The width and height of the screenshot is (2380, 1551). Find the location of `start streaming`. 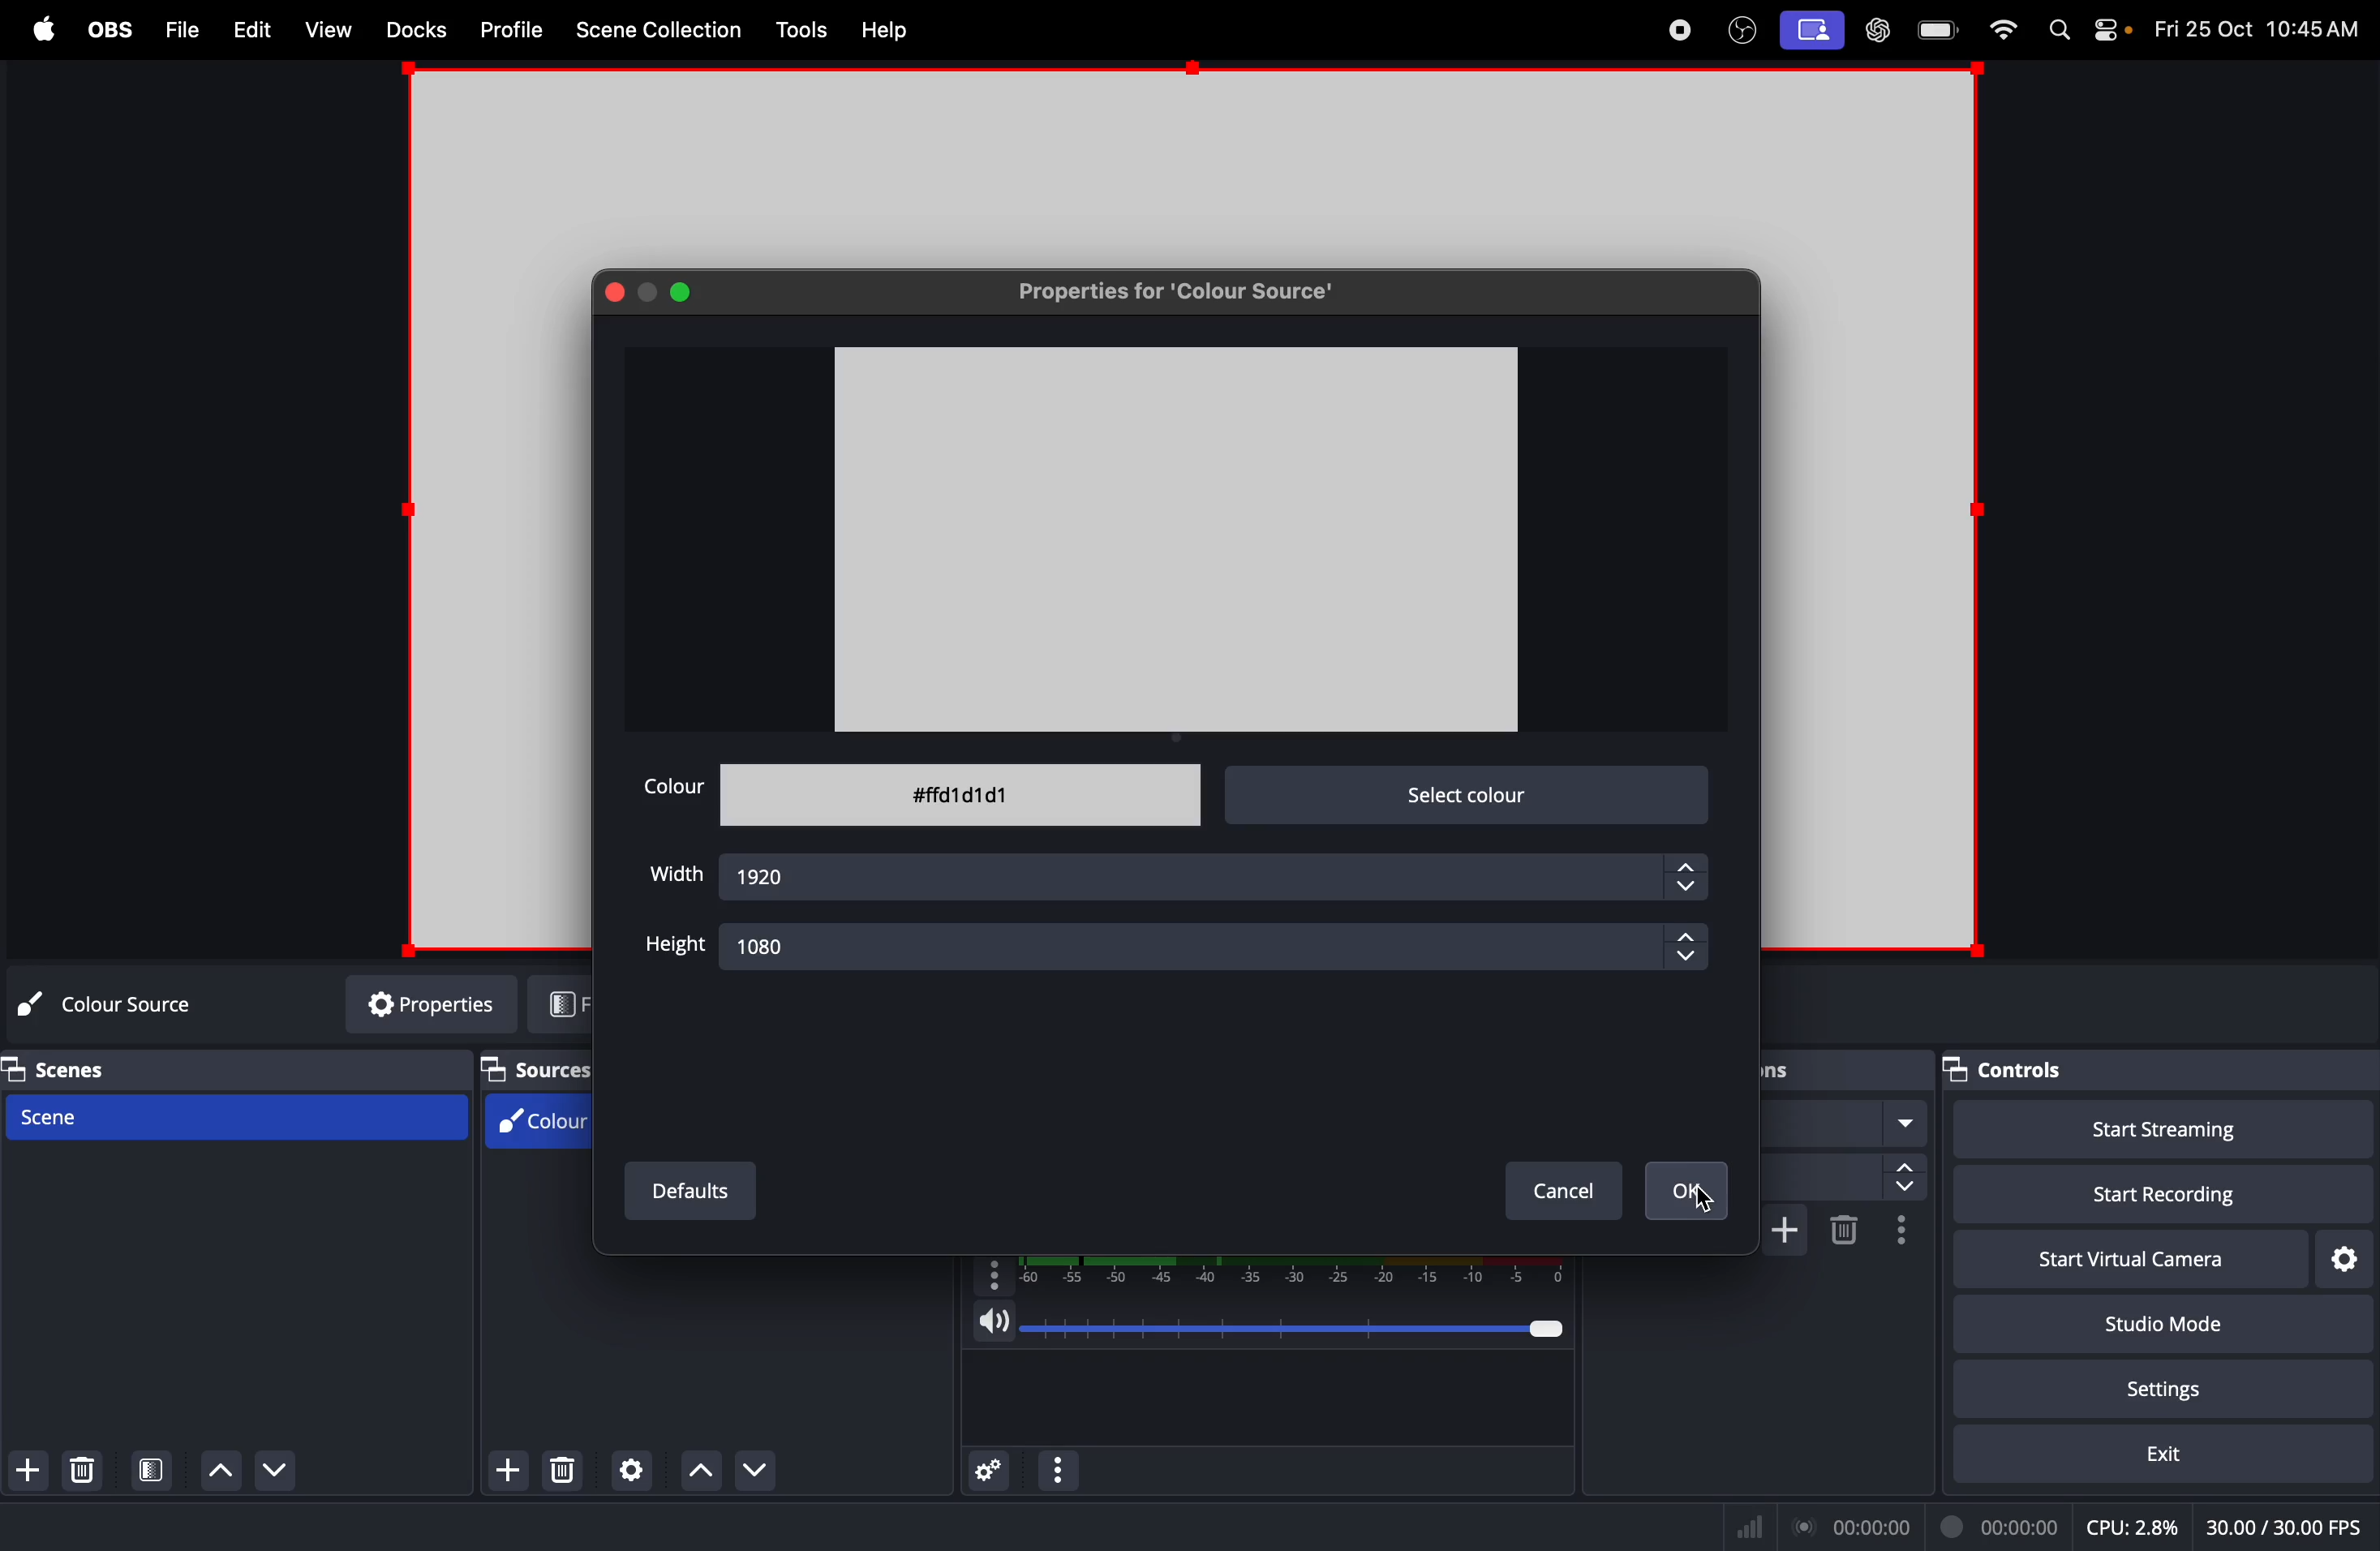

start streaming is located at coordinates (2153, 1132).